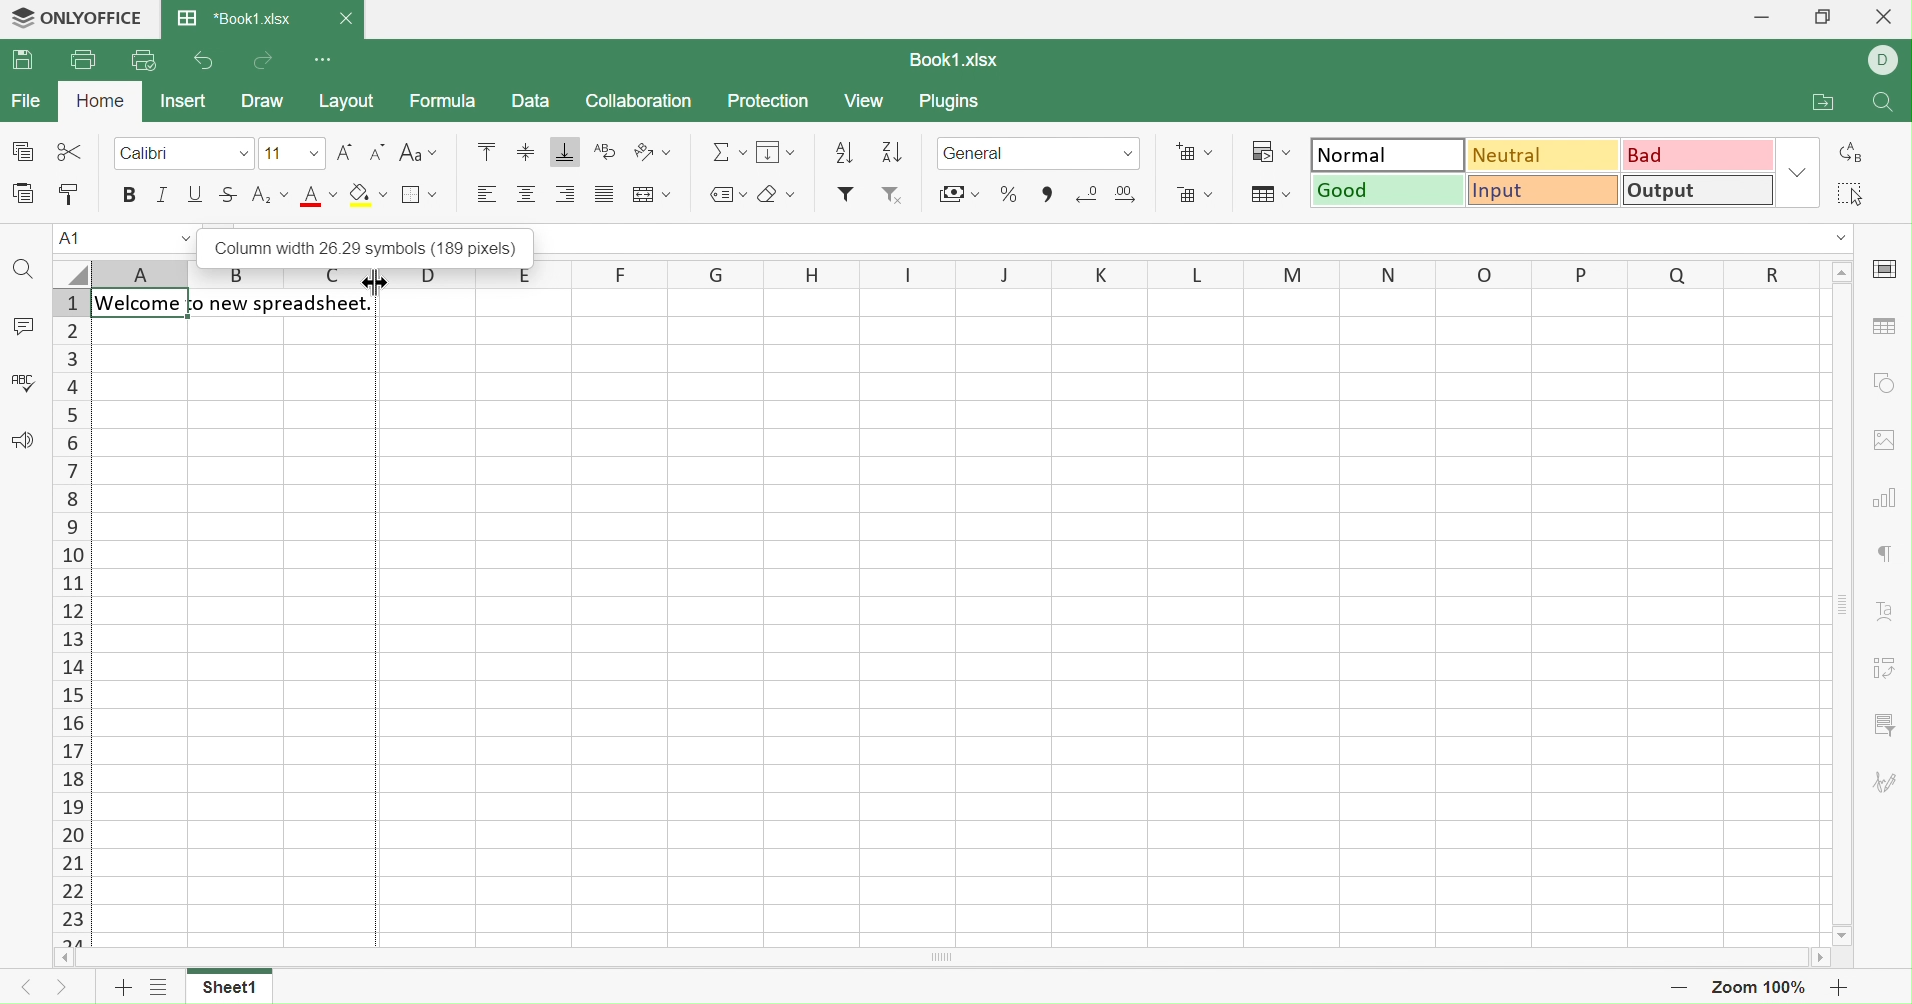 This screenshot has height=1004, width=1912. Describe the element at coordinates (484, 151) in the screenshot. I see `Align Top` at that location.